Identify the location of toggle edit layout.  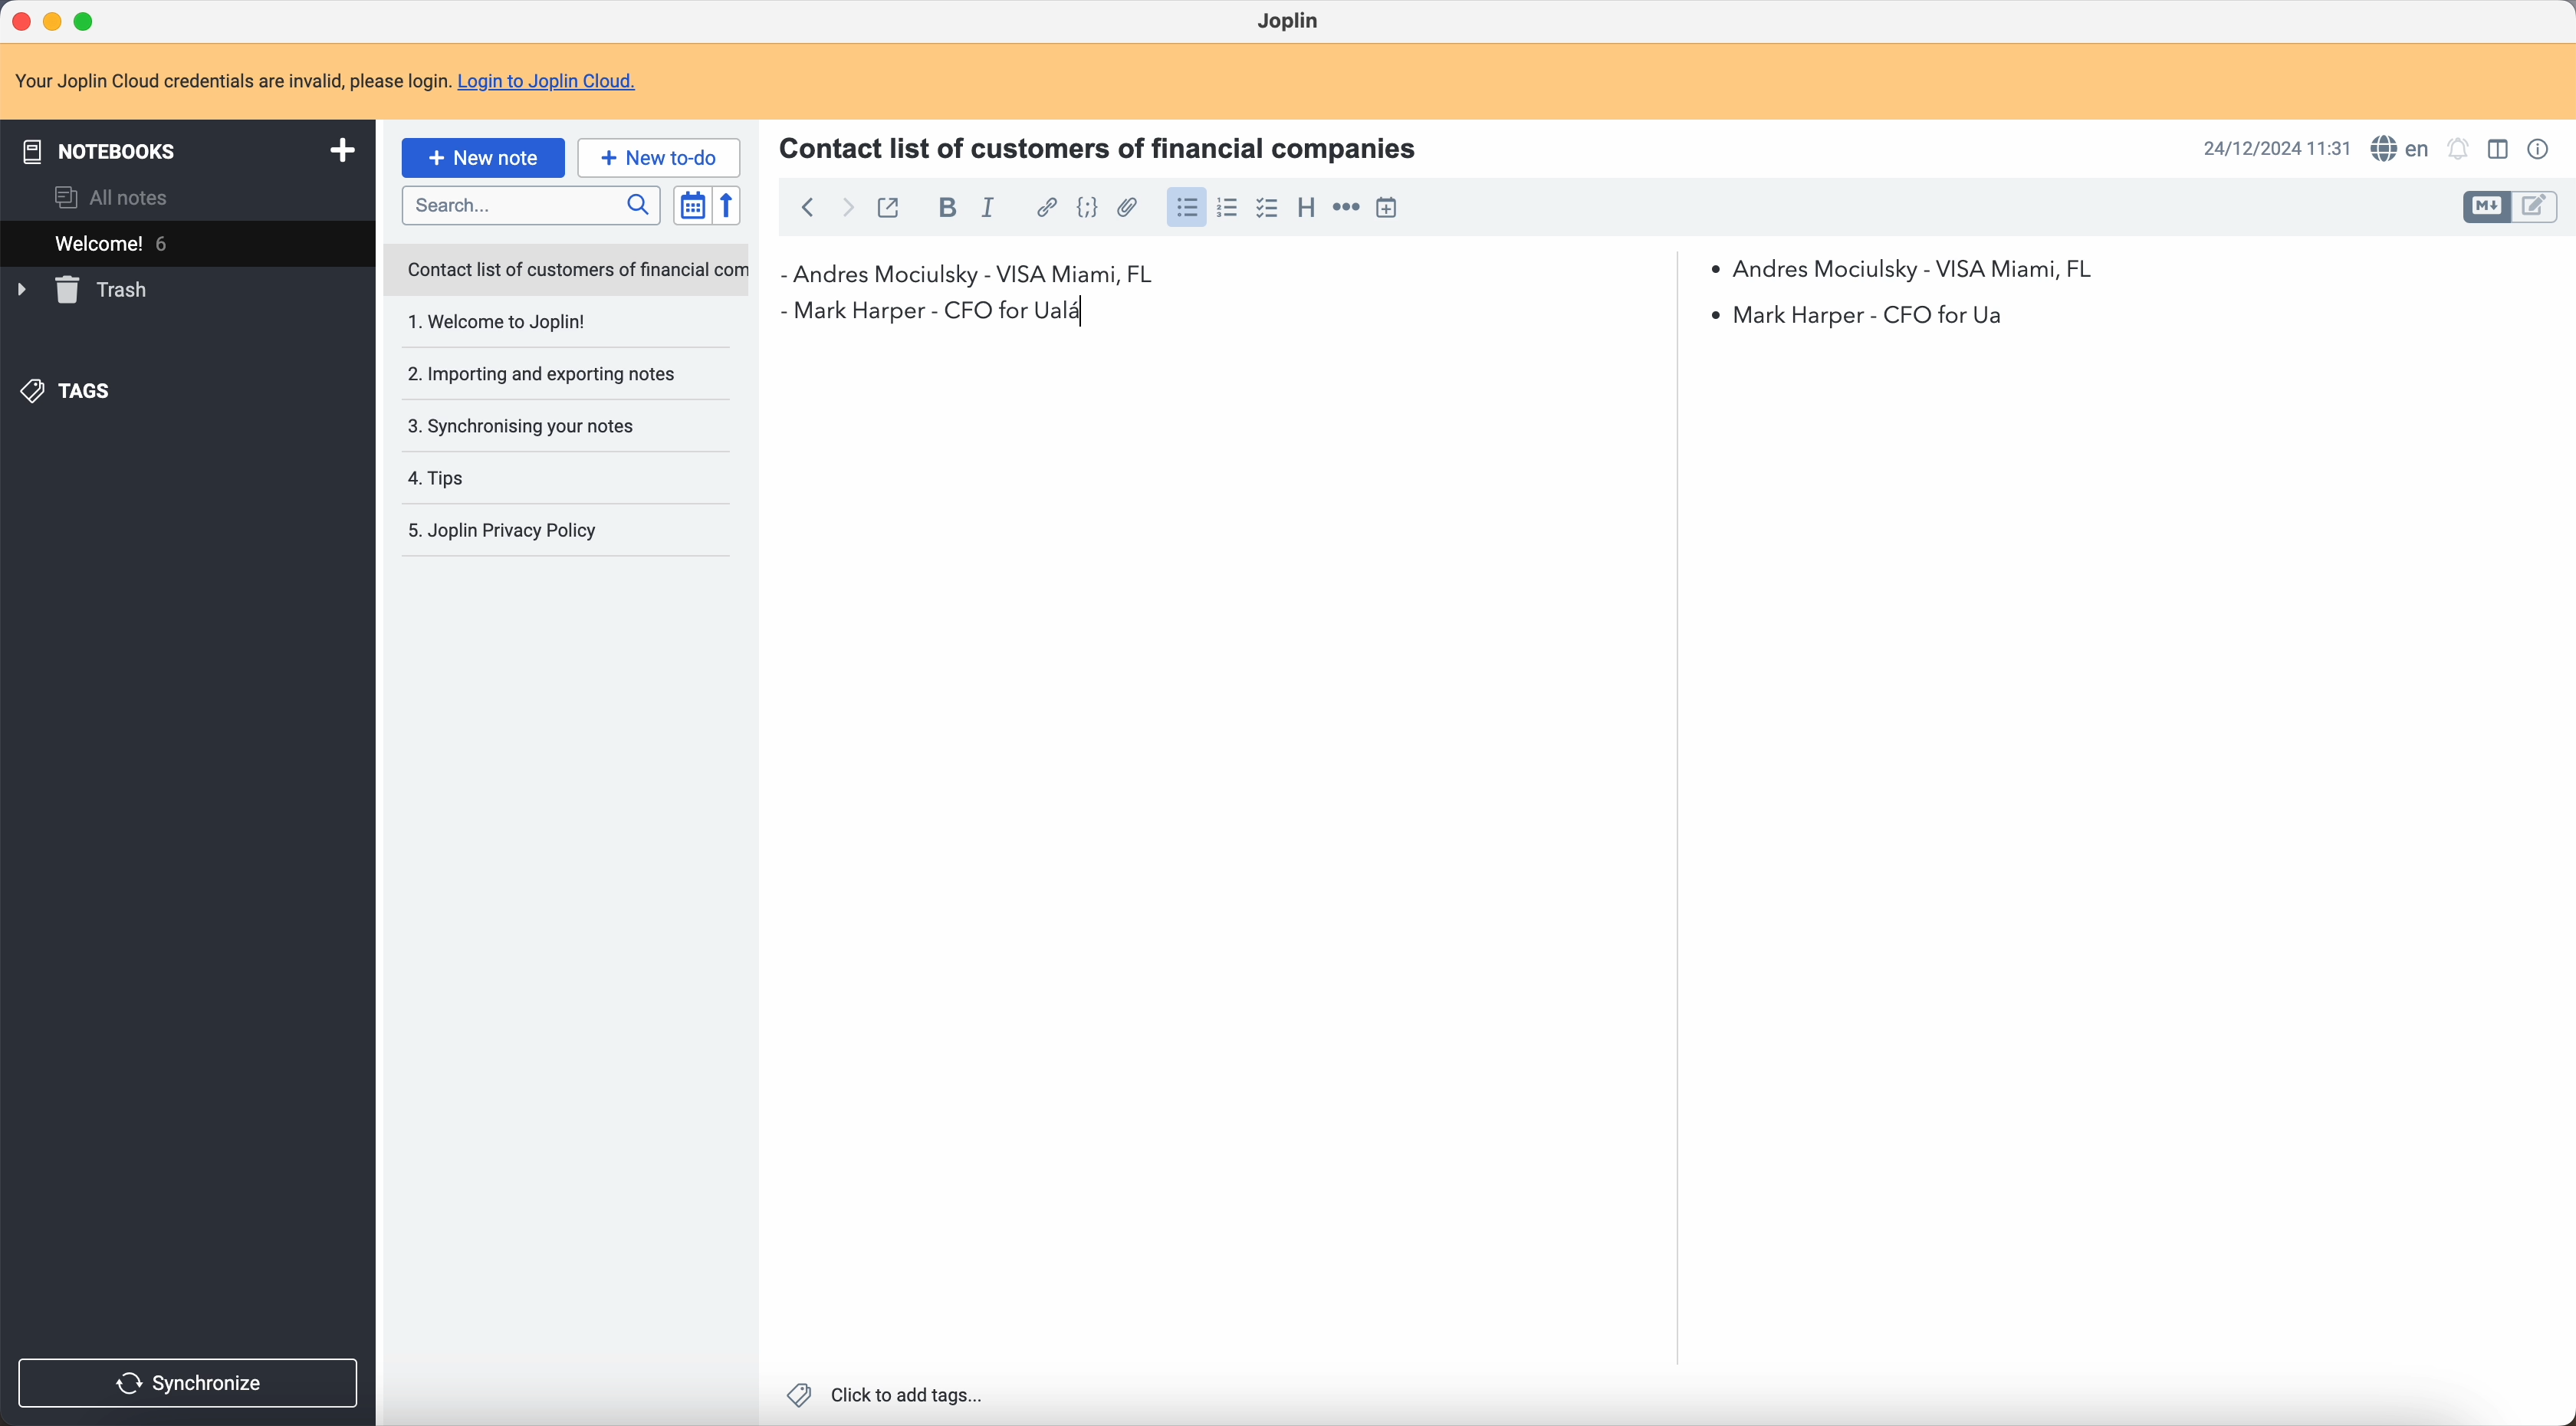
(2497, 148).